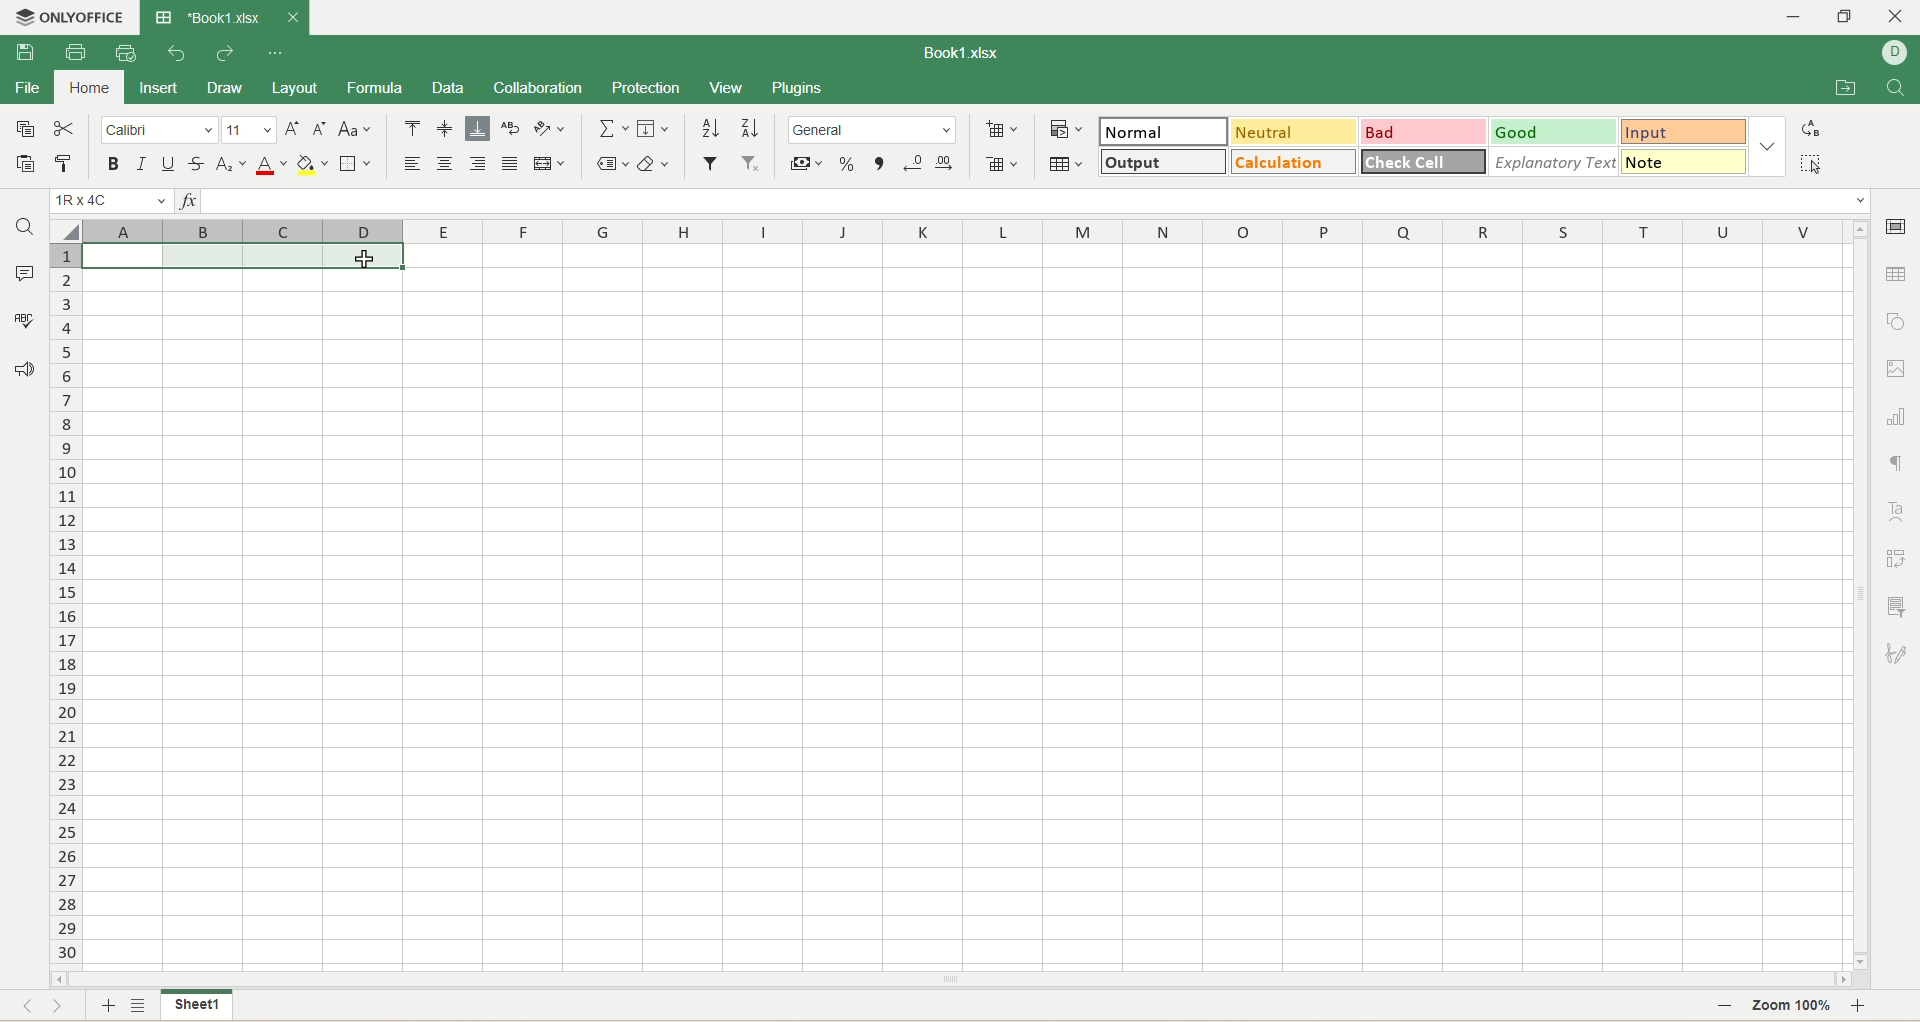 The width and height of the screenshot is (1920, 1022). I want to click on data, so click(446, 90).